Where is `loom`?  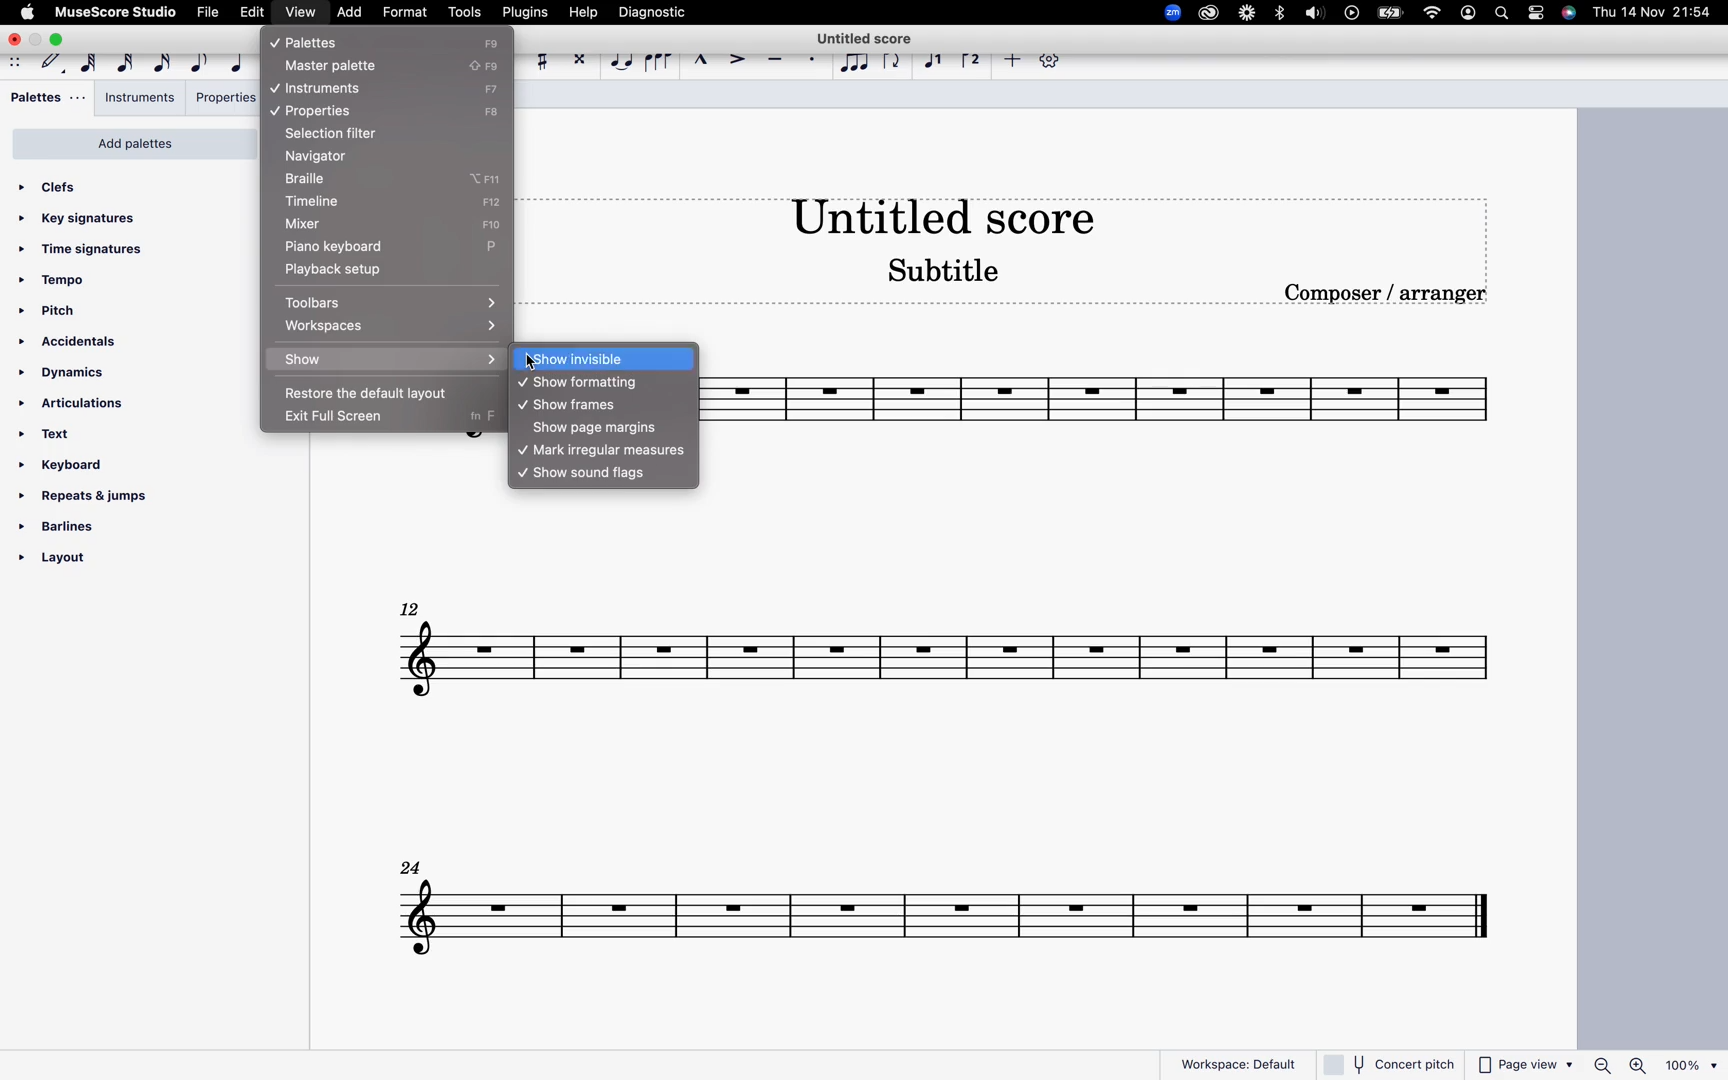 loom is located at coordinates (1247, 15).